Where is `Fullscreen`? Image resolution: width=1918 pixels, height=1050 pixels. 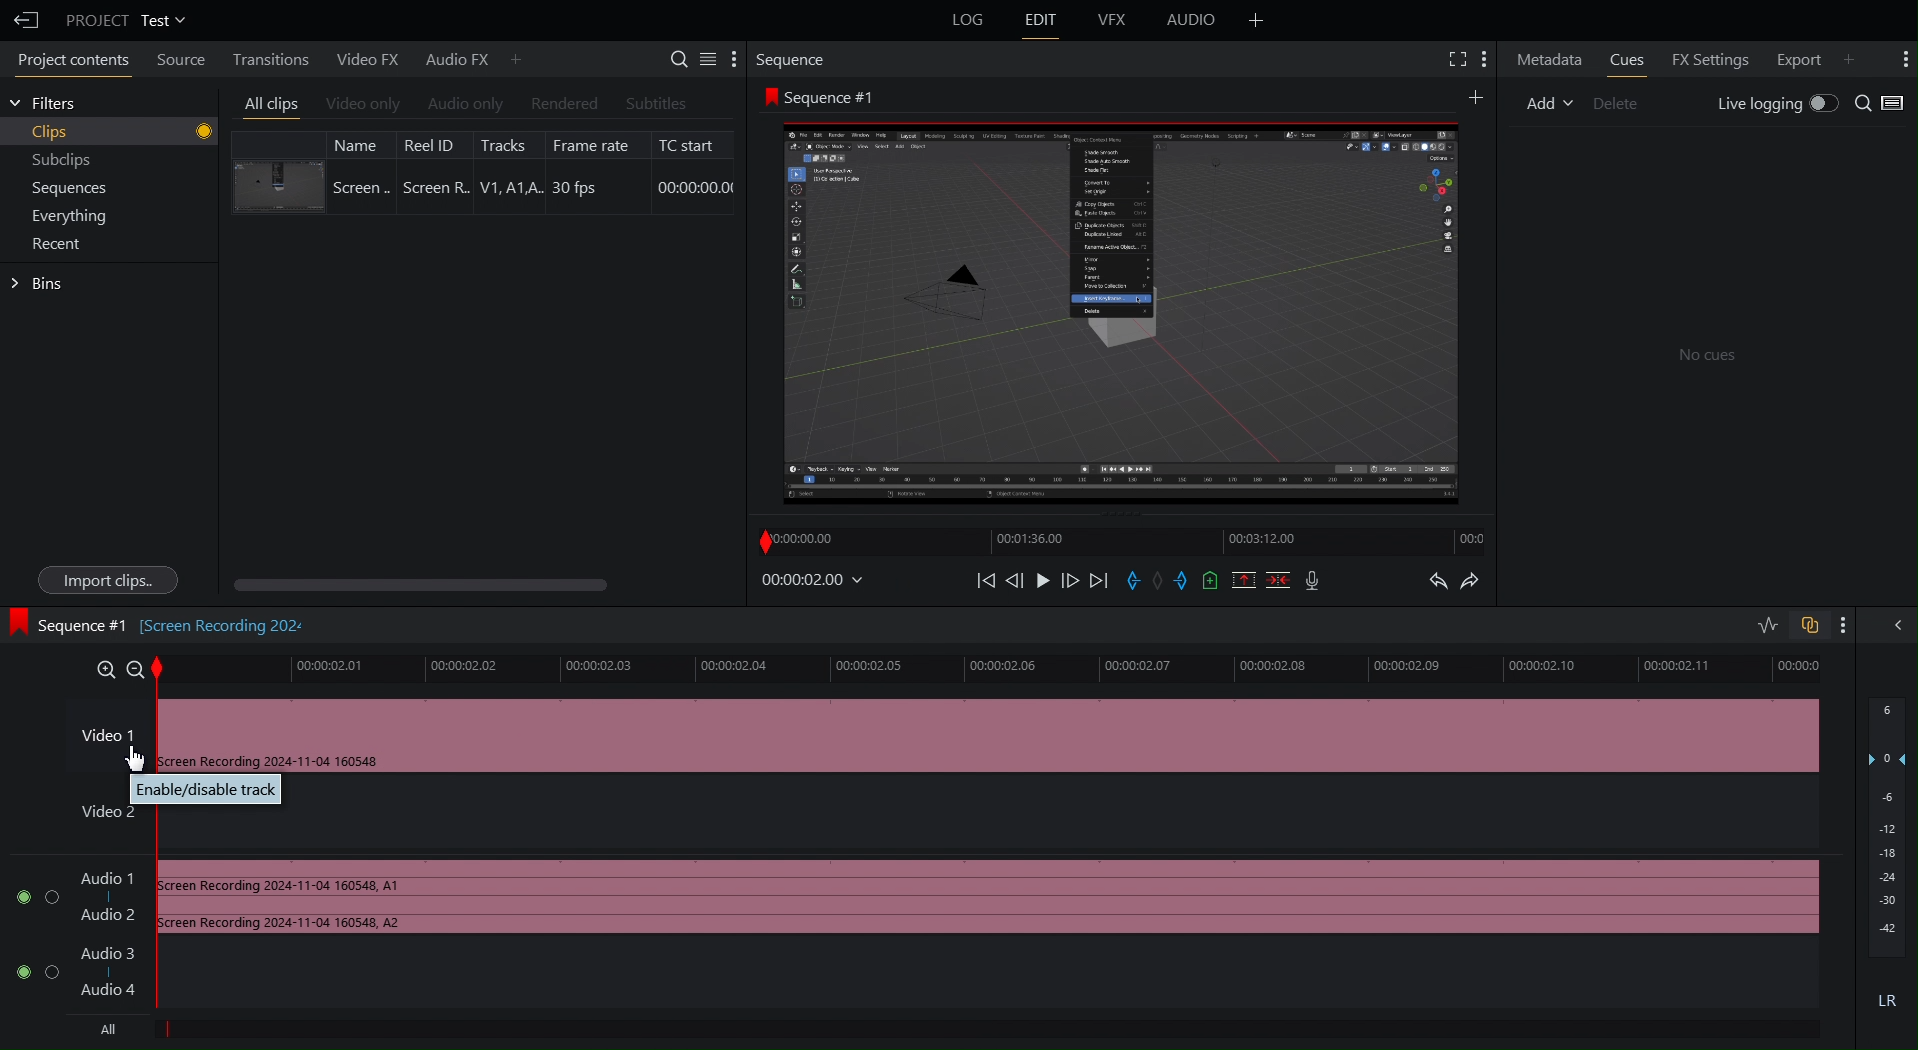 Fullscreen is located at coordinates (1454, 61).